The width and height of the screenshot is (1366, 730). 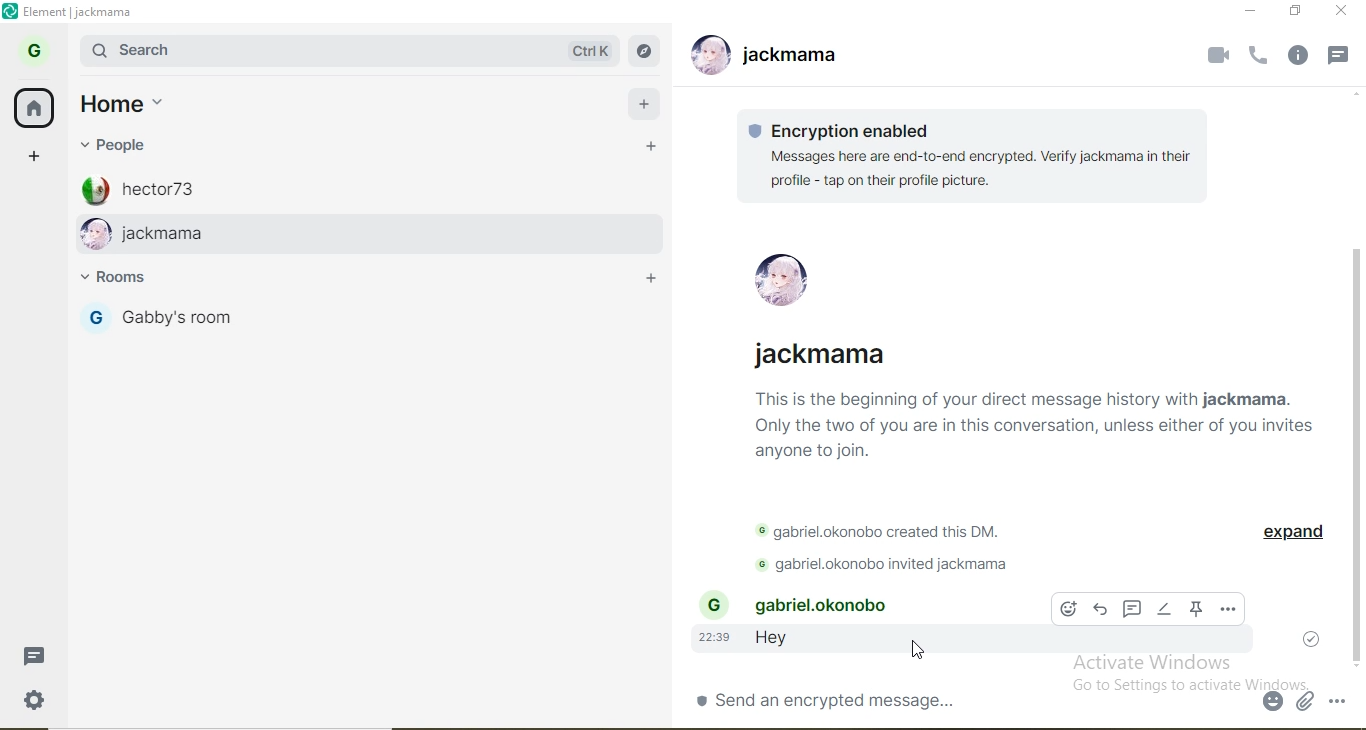 I want to click on text 4, so click(x=898, y=562).